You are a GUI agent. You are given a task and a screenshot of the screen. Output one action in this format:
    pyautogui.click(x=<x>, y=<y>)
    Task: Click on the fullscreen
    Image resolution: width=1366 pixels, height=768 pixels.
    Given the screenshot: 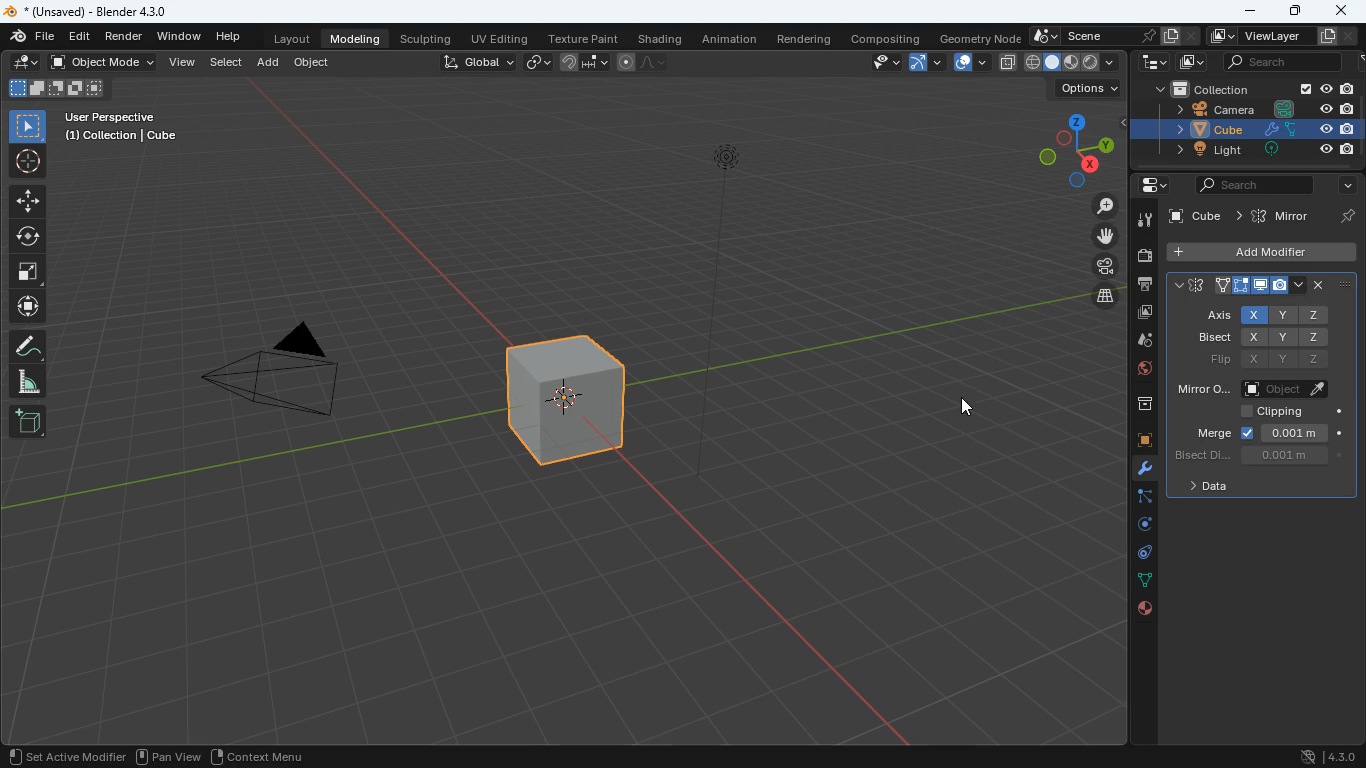 What is the action you would take?
    pyautogui.click(x=63, y=88)
    